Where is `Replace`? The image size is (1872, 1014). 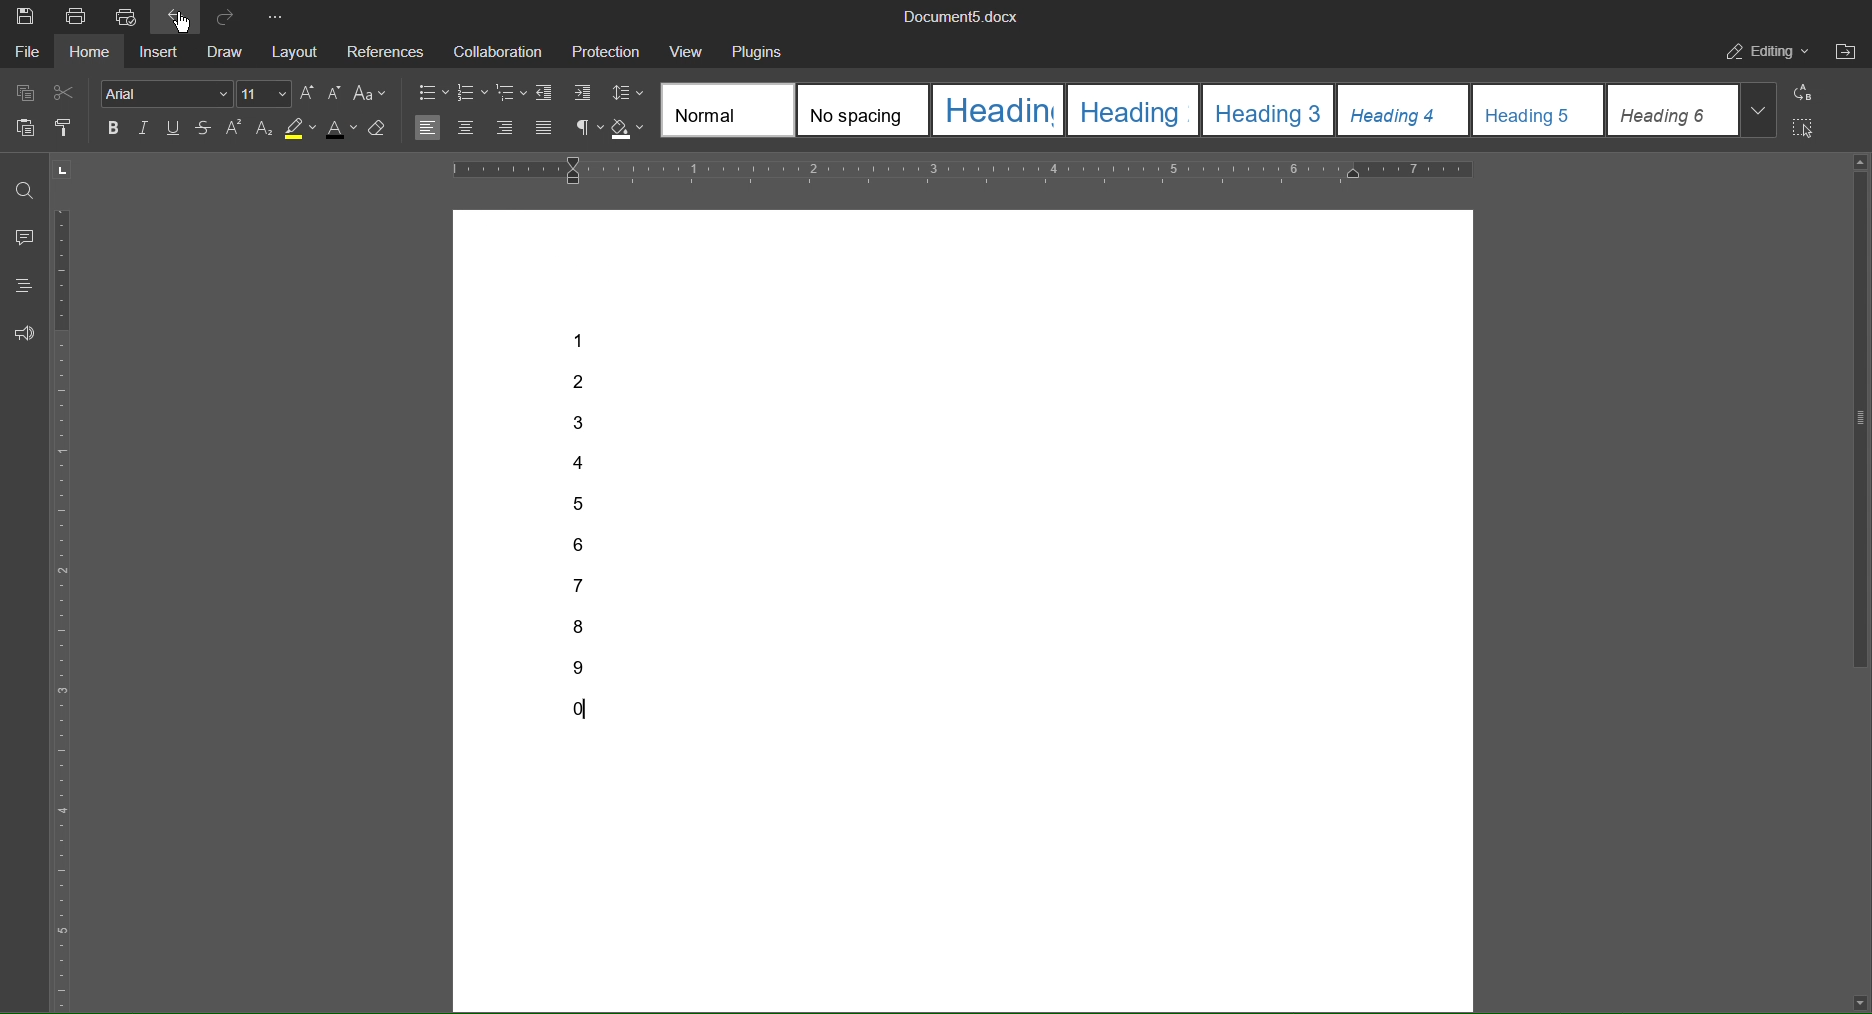 Replace is located at coordinates (1808, 93).